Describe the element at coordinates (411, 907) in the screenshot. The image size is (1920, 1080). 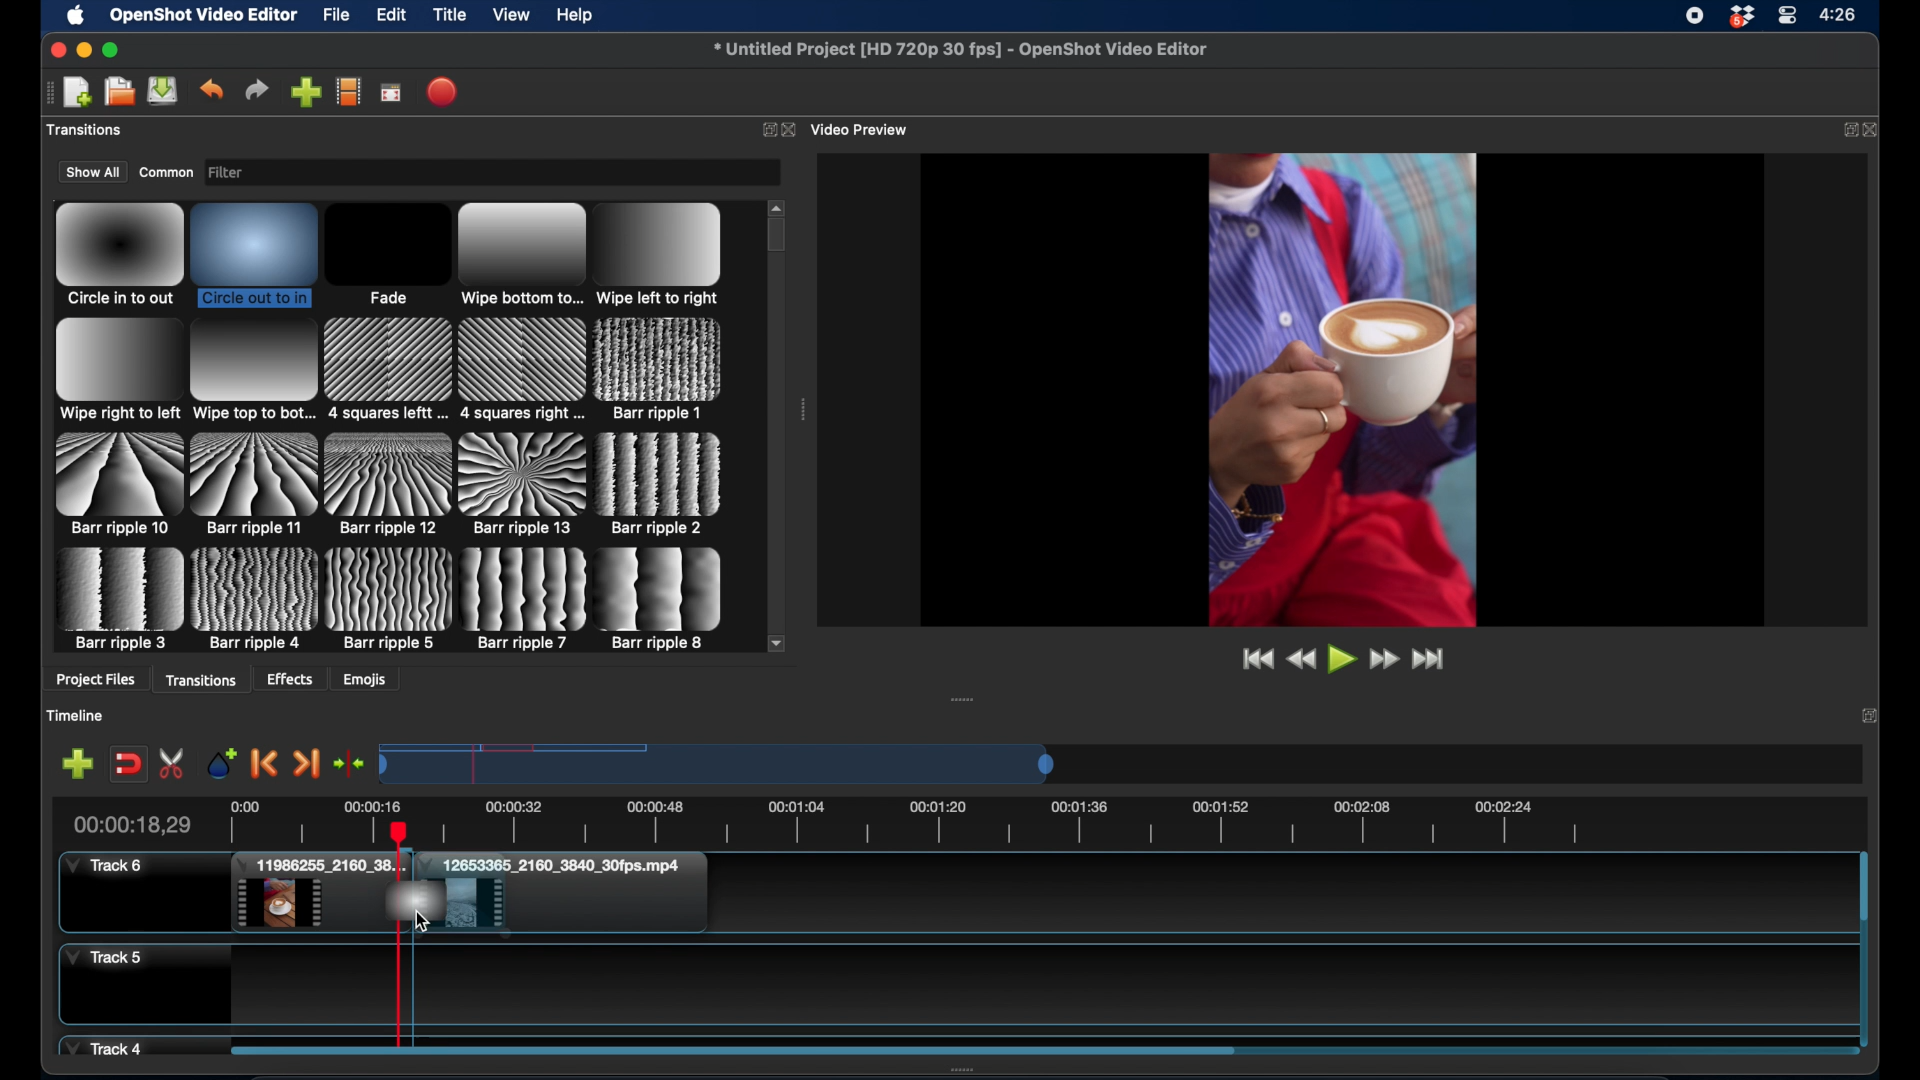
I see `drag cursor` at that location.